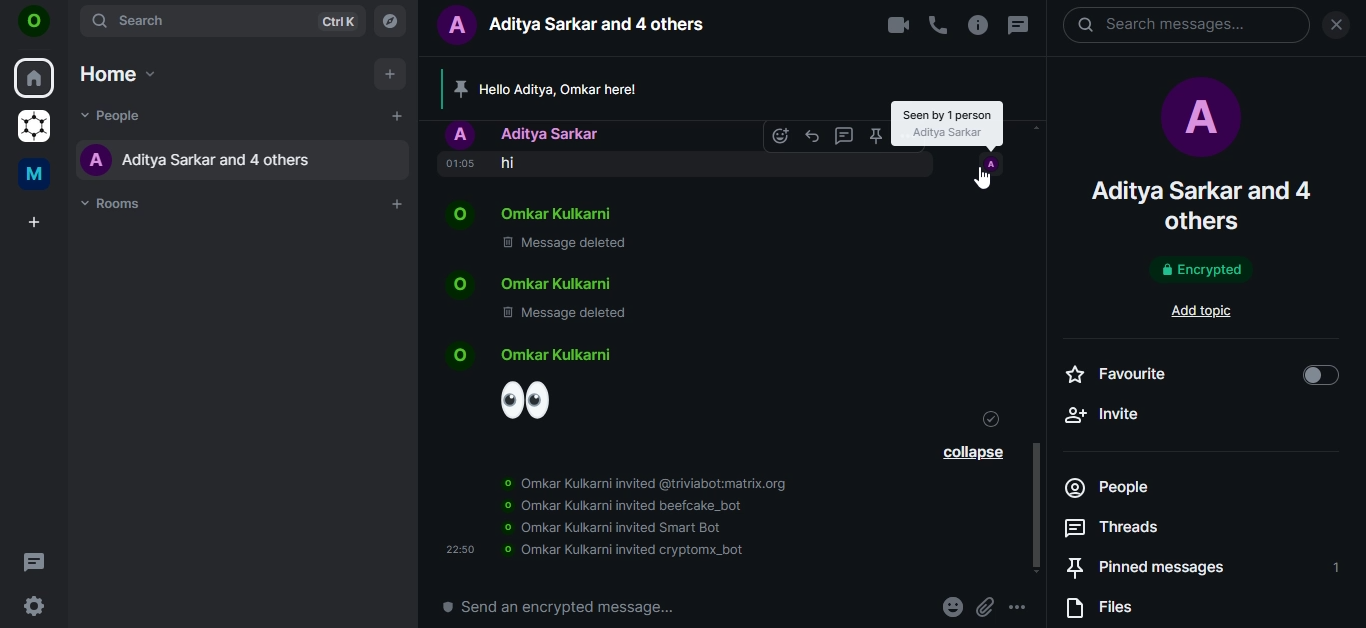 Image resolution: width=1366 pixels, height=628 pixels. What do you see at coordinates (540, 384) in the screenshot?
I see `emoji` at bounding box center [540, 384].